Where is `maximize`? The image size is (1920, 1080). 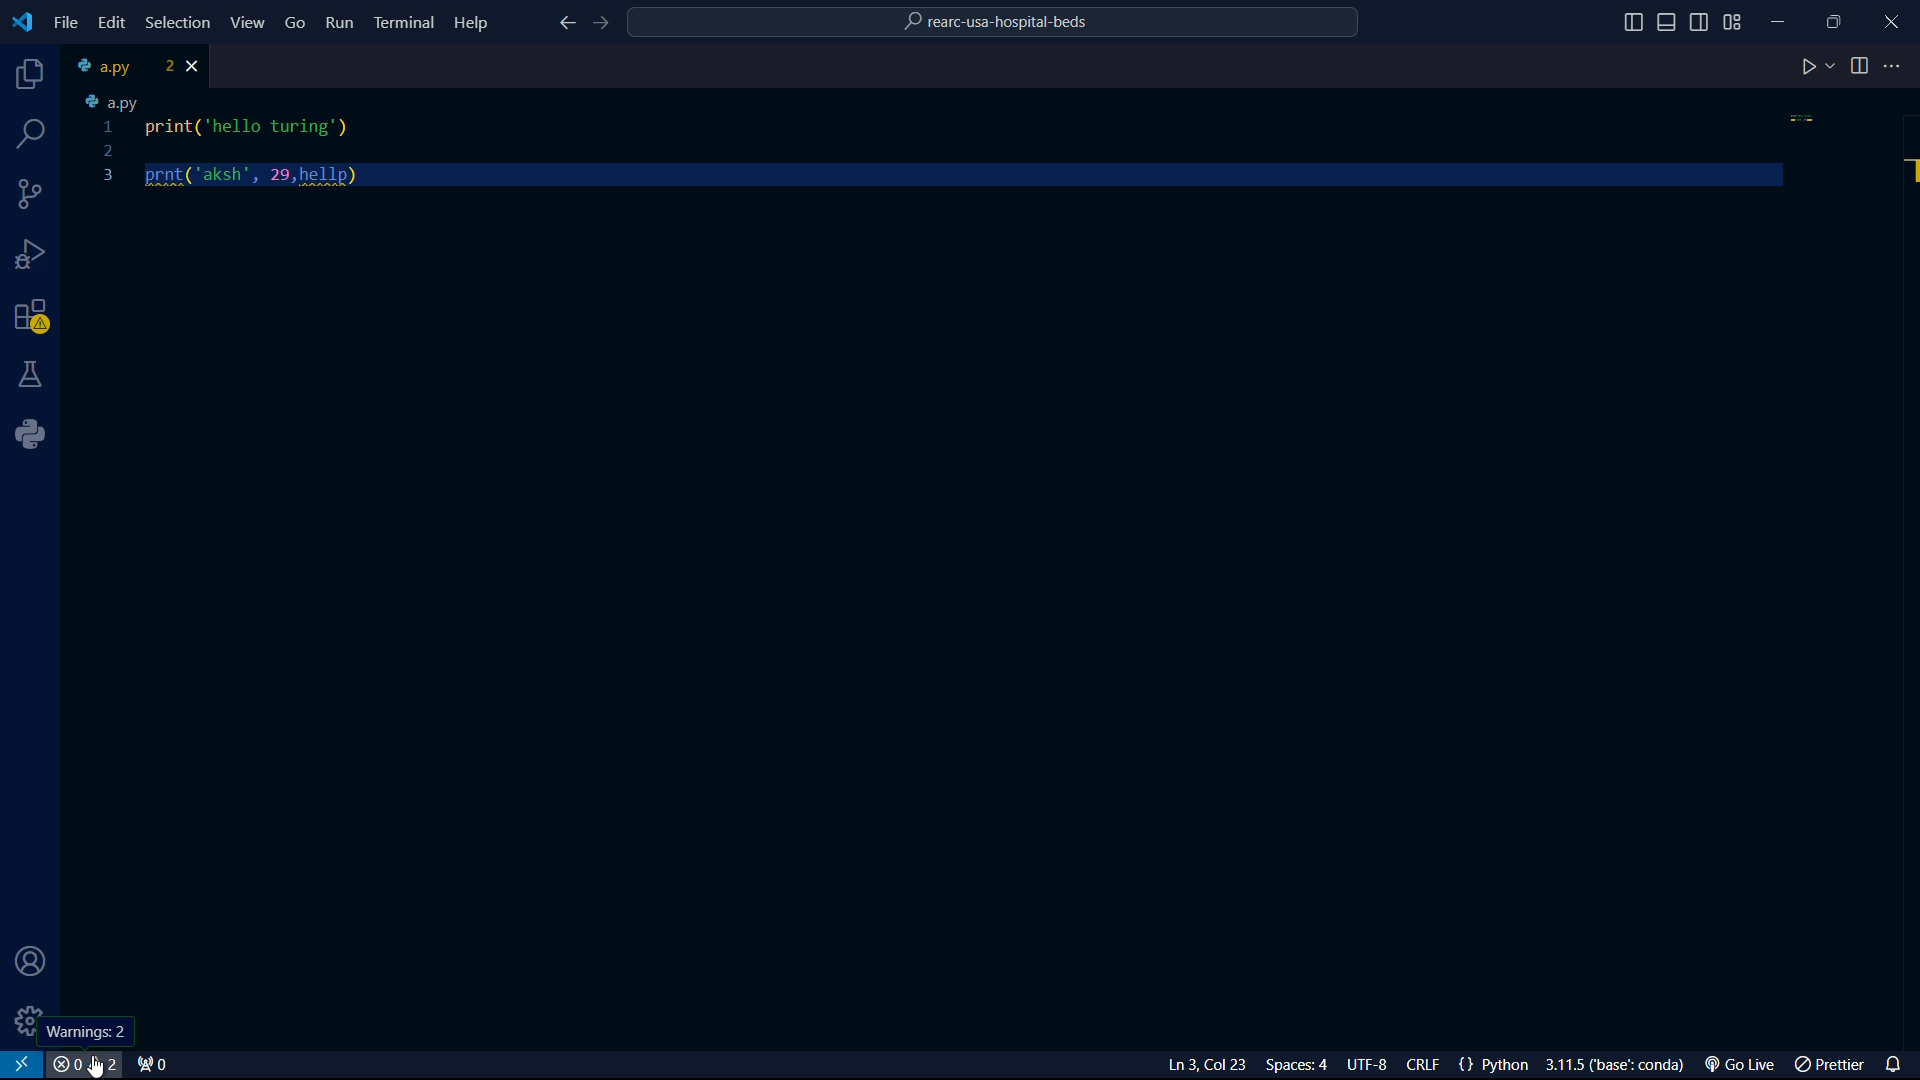 maximize is located at coordinates (1837, 21).